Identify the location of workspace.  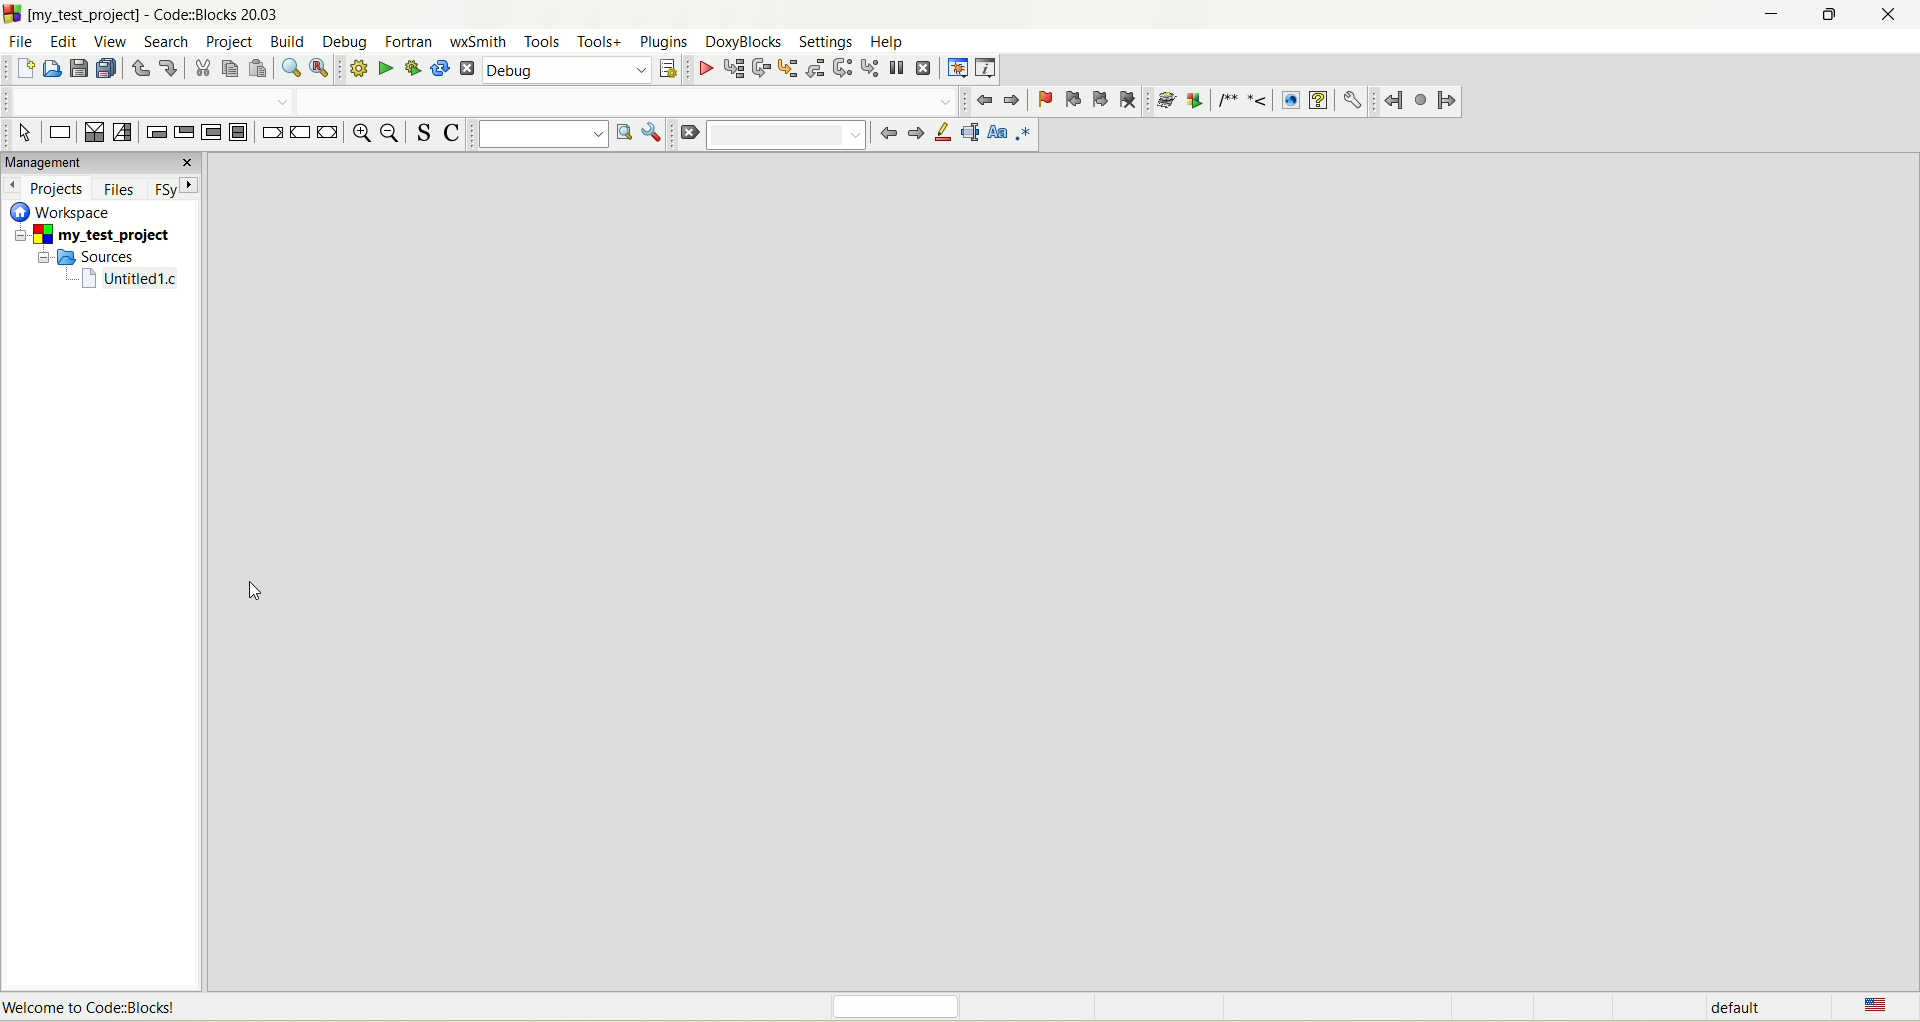
(1078, 567).